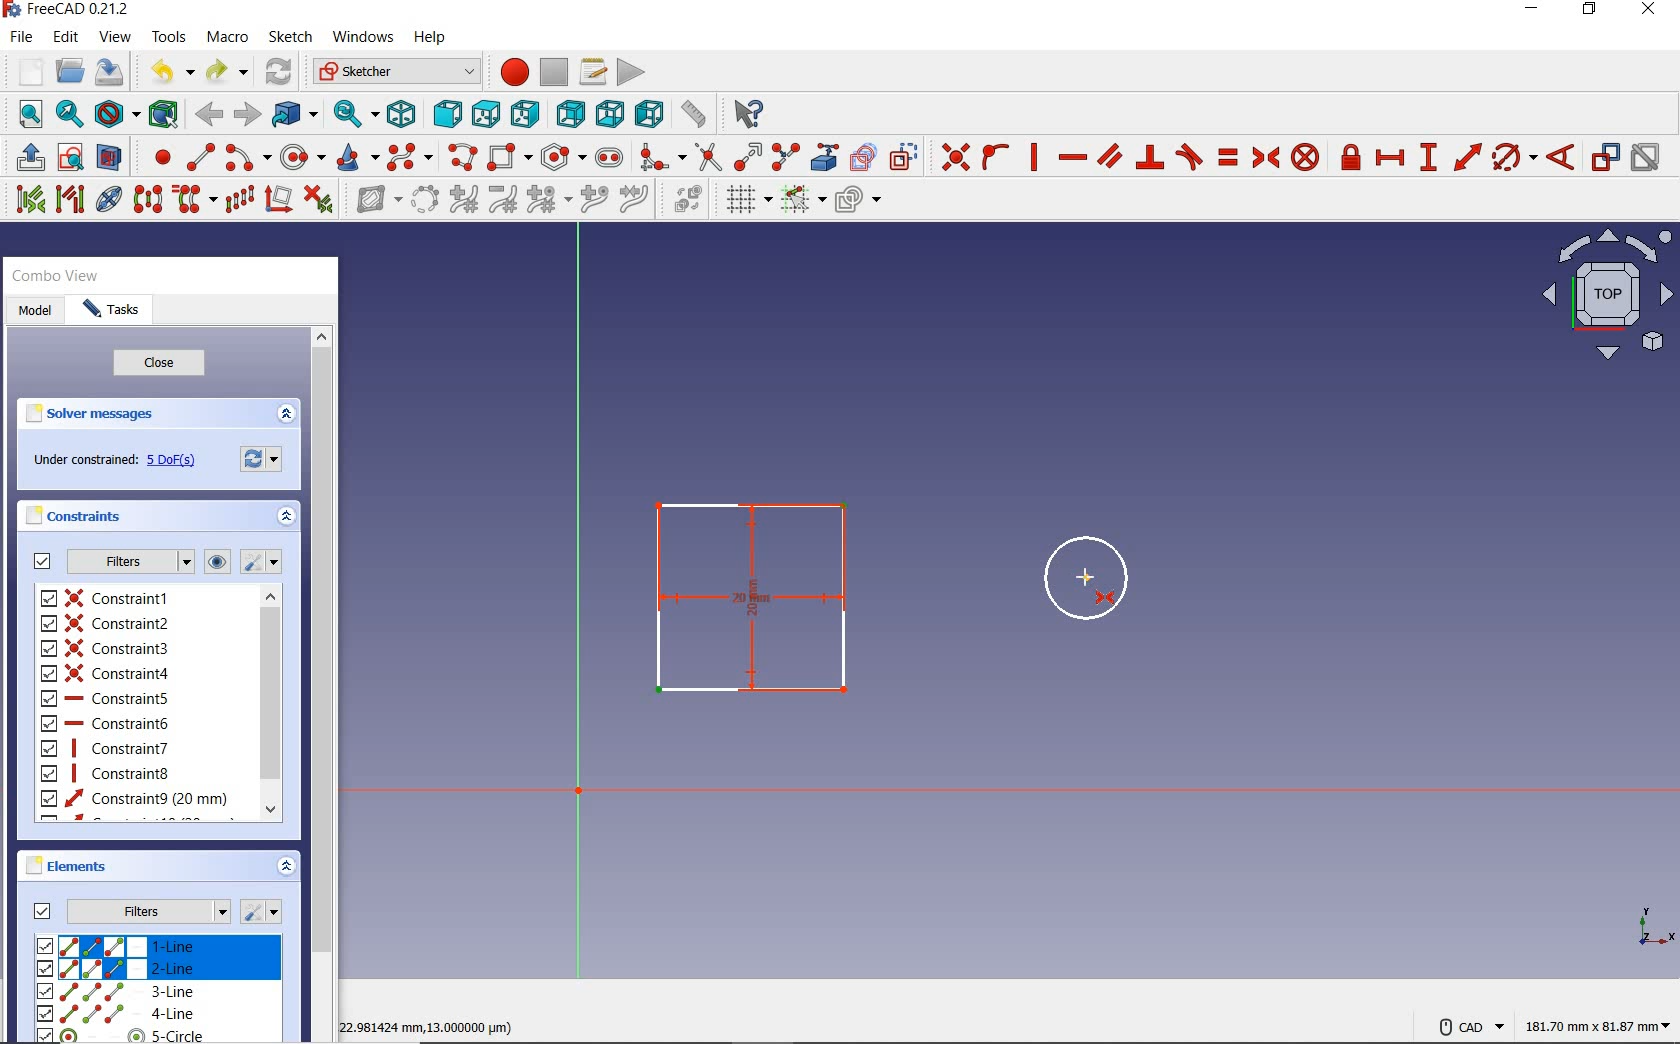 Image resolution: width=1680 pixels, height=1044 pixels. Describe the element at coordinates (995, 157) in the screenshot. I see `constrain point onto object` at that location.